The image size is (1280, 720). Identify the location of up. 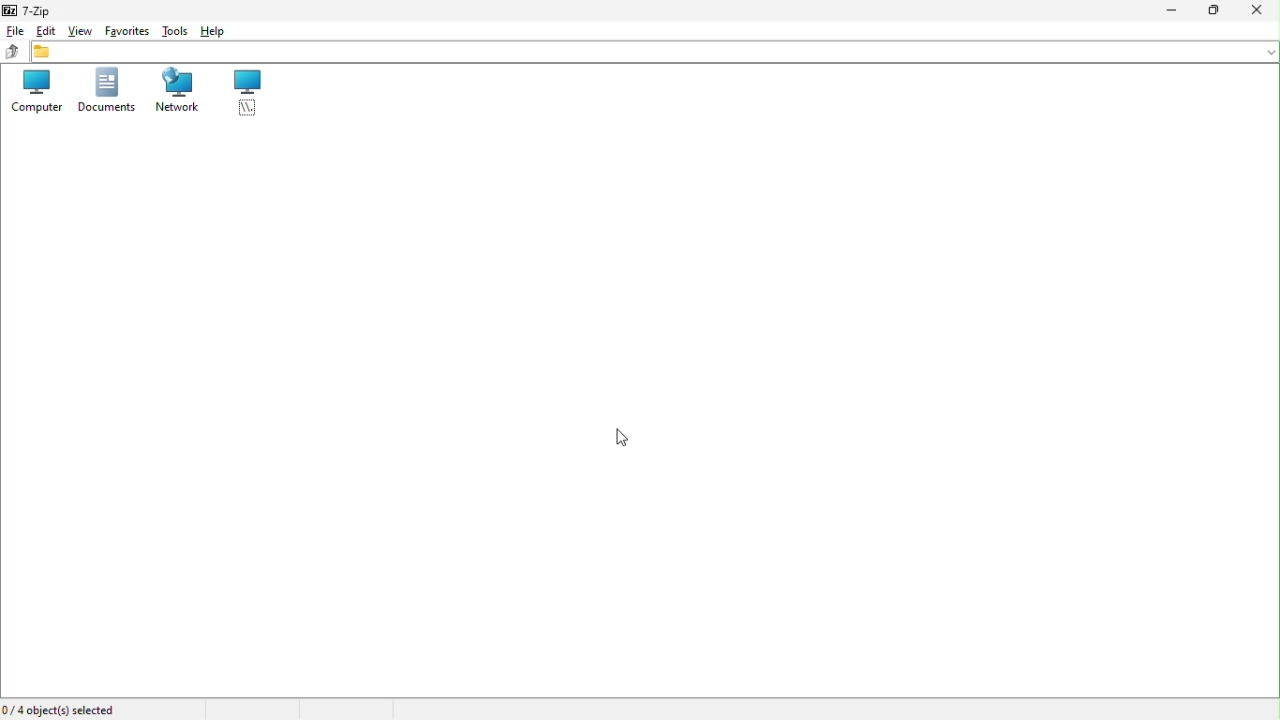
(13, 53).